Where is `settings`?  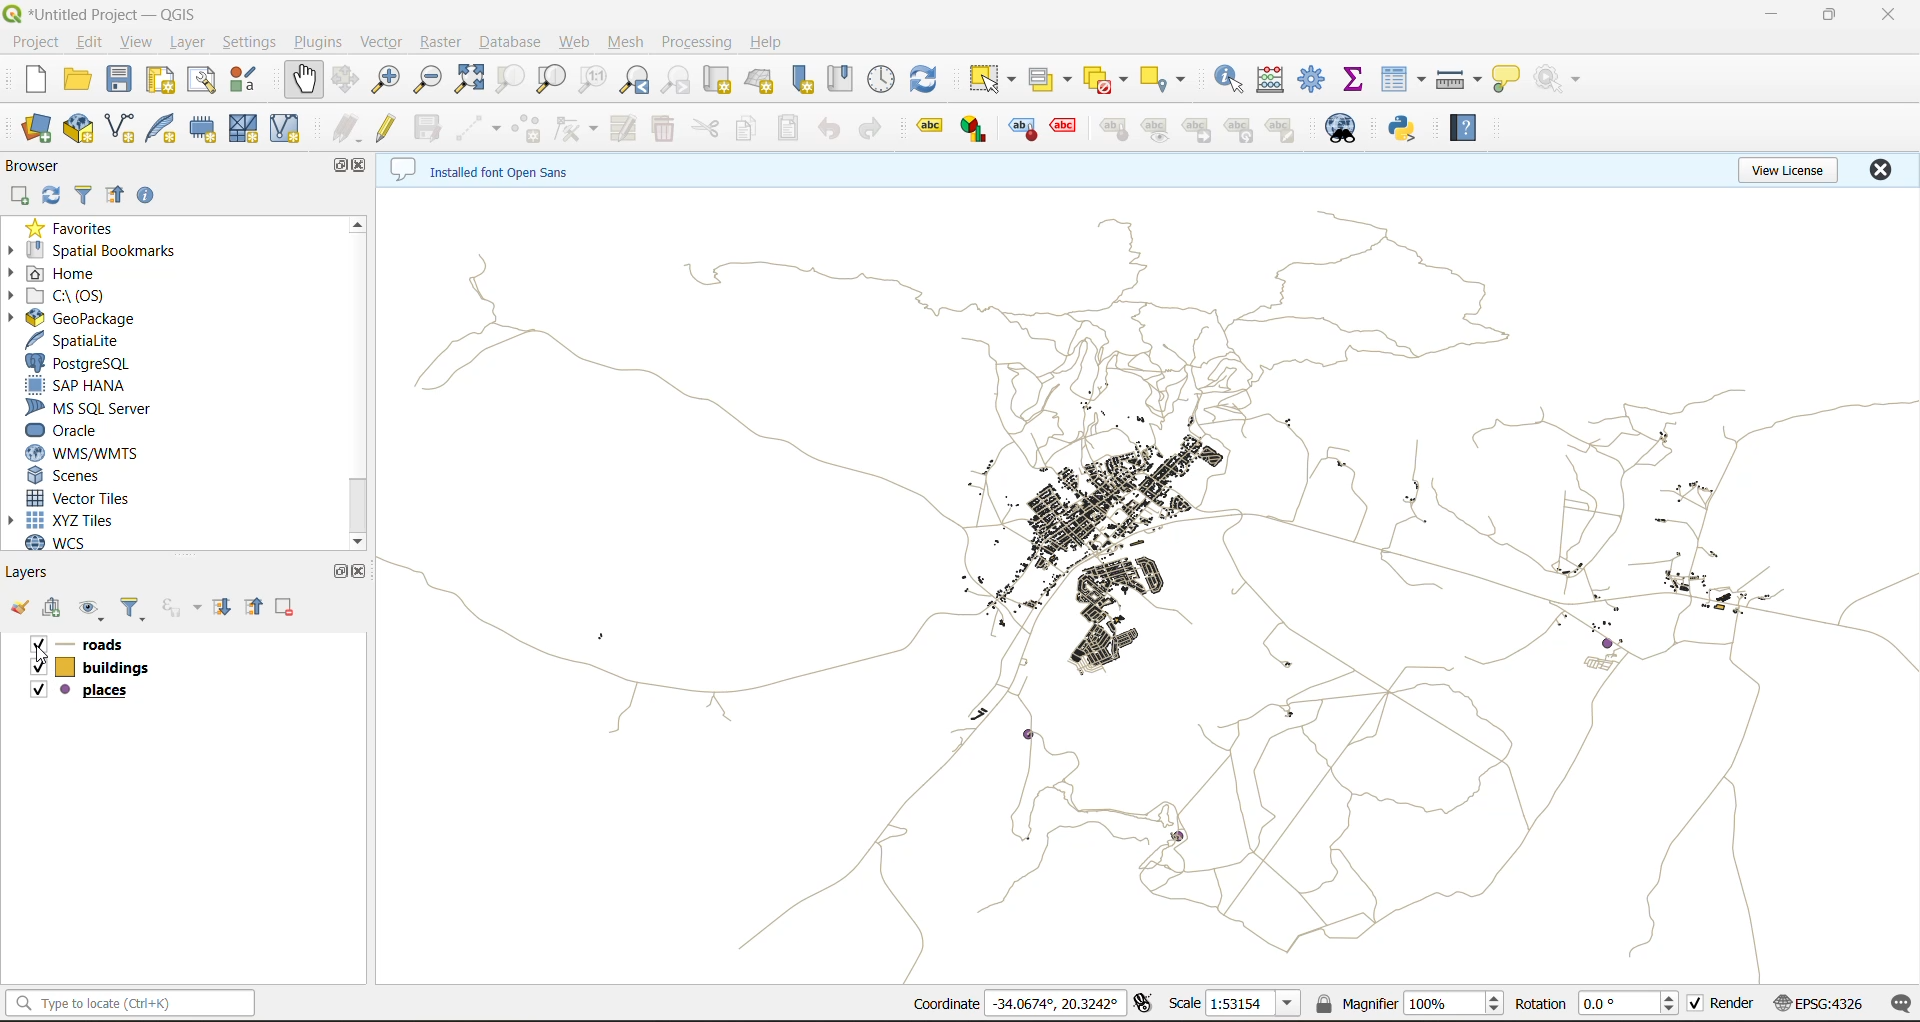 settings is located at coordinates (249, 43).